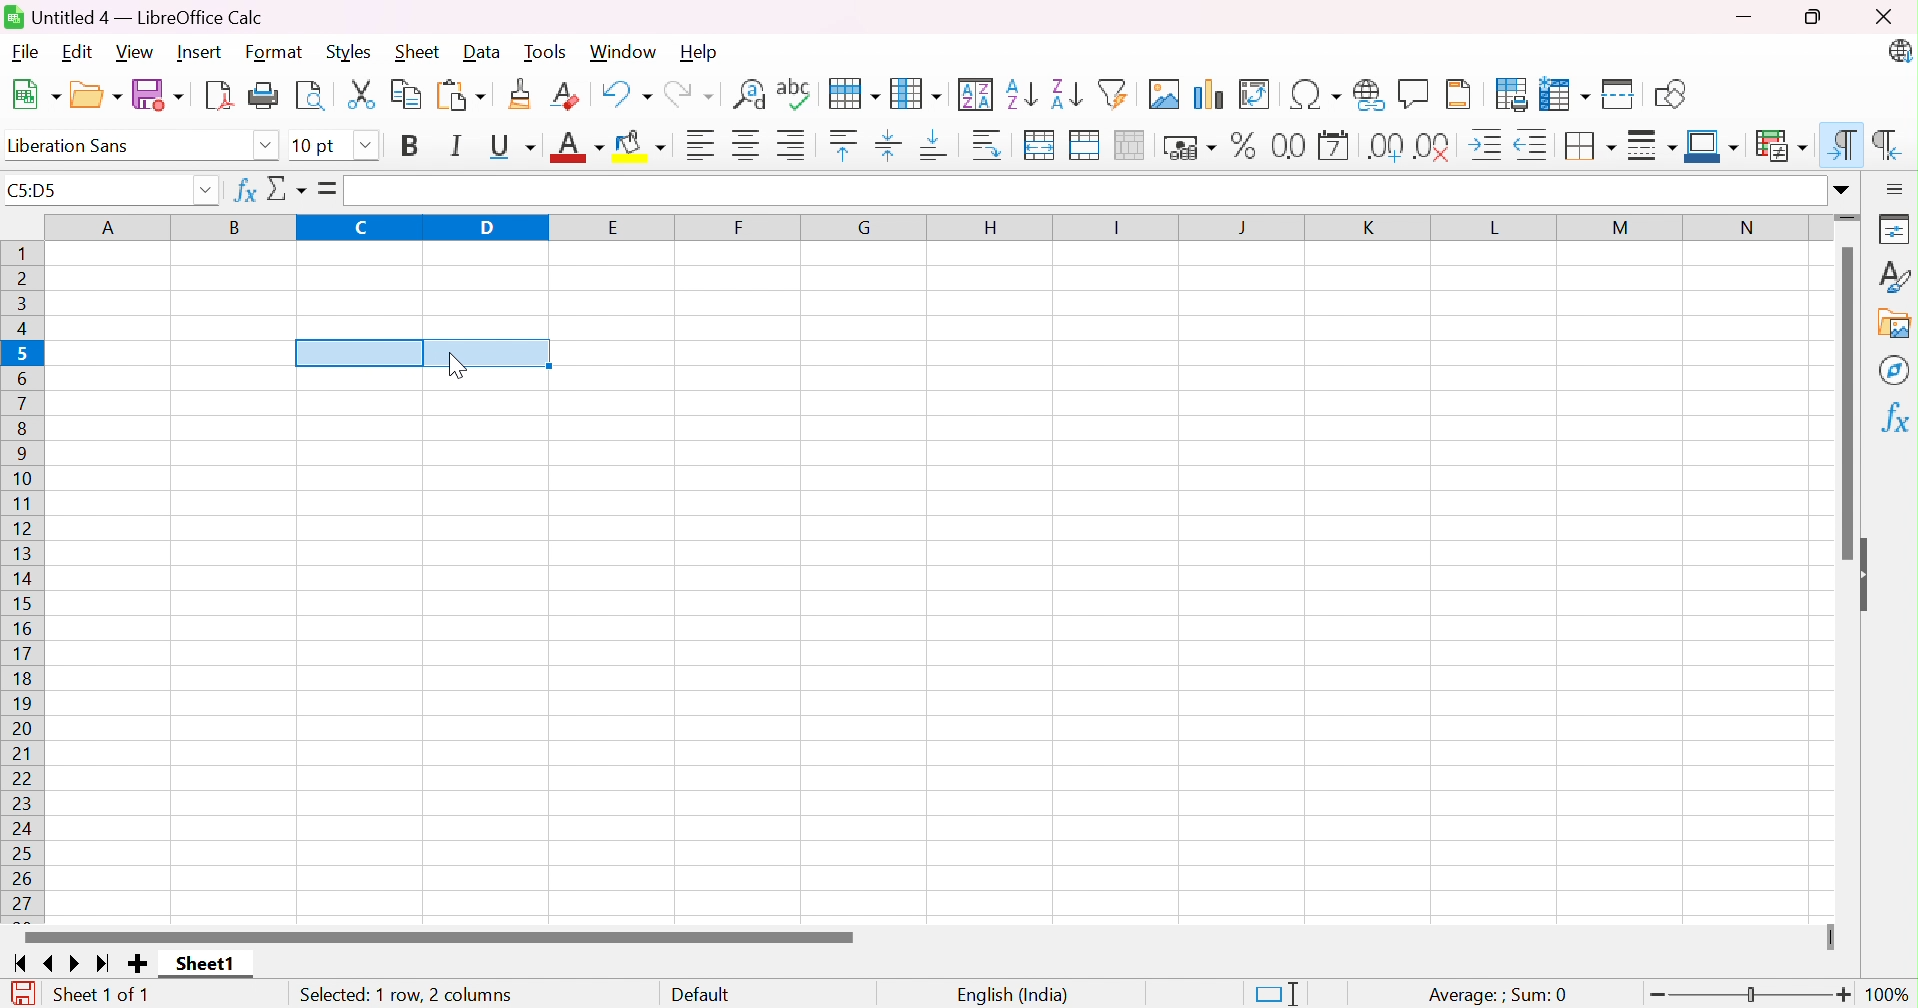 This screenshot has height=1008, width=1918. I want to click on Define Print Area, so click(1511, 94).